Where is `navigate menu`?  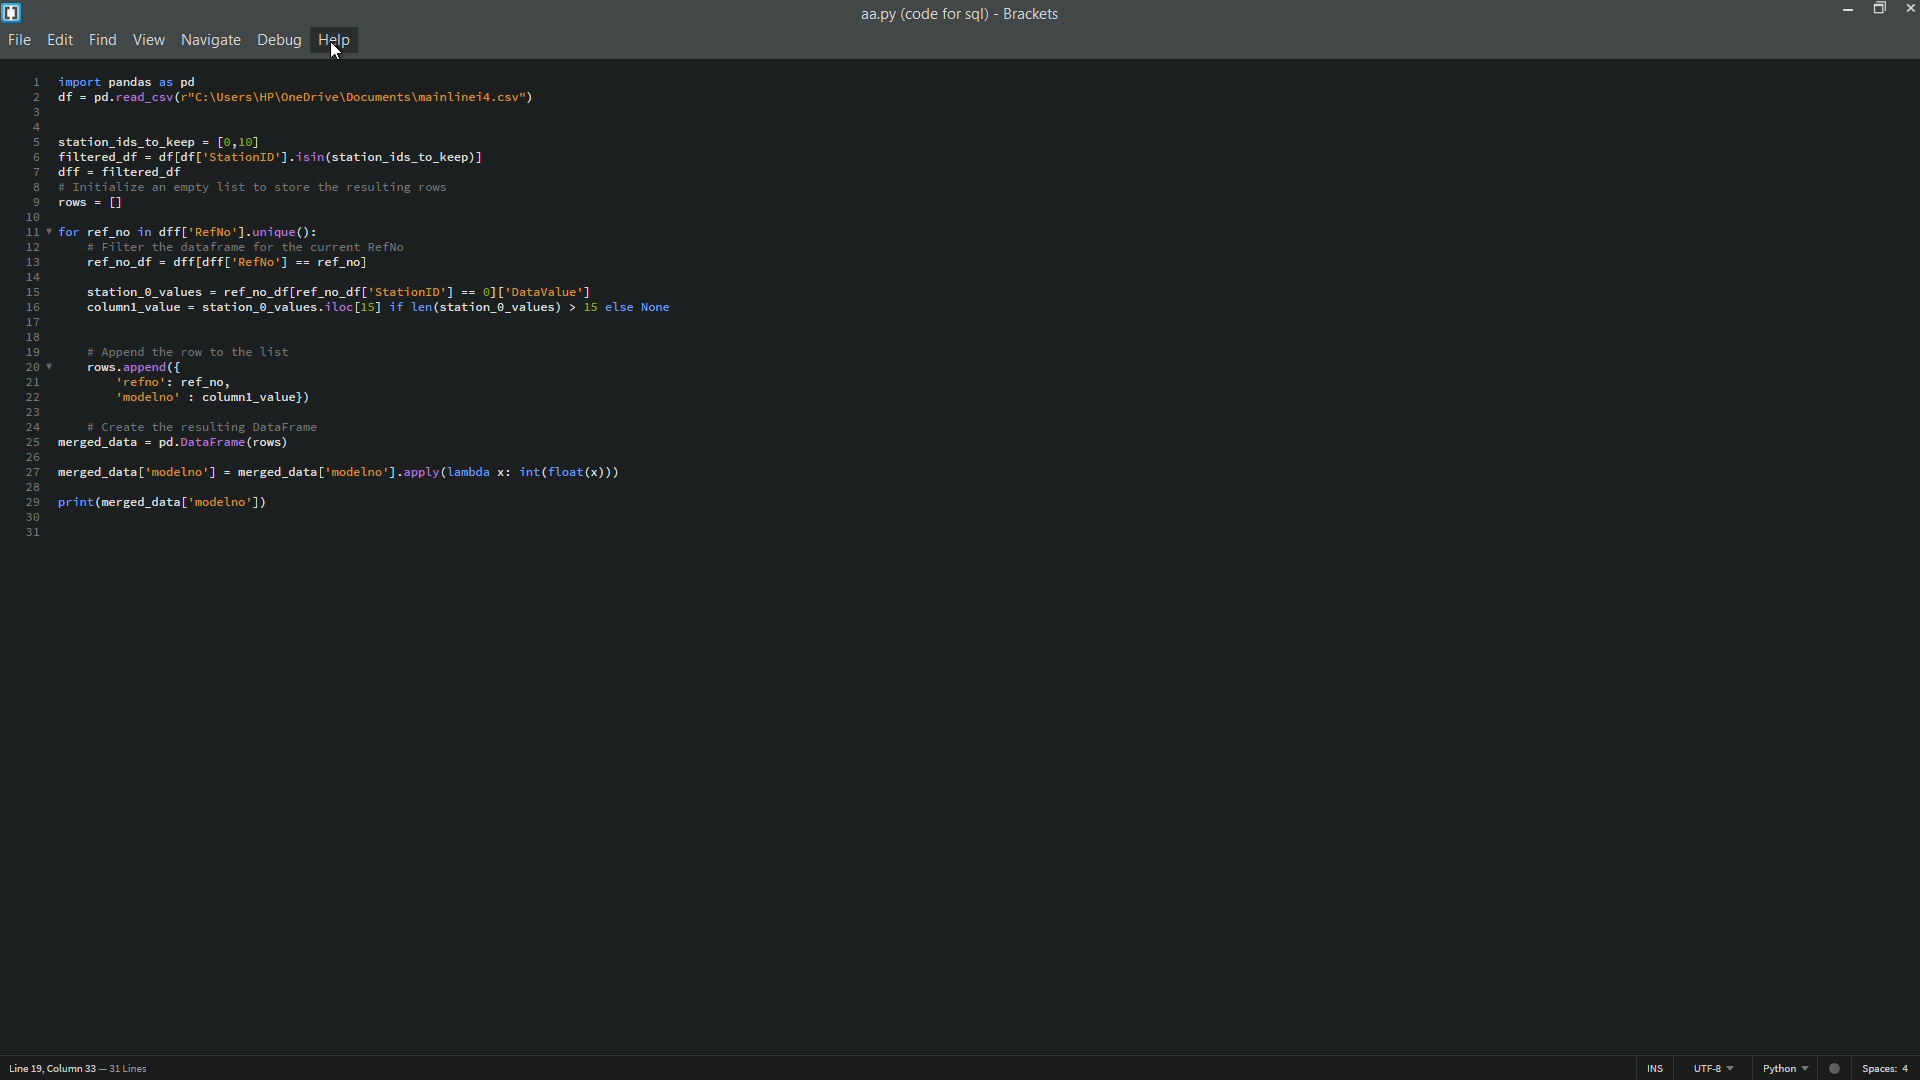 navigate menu is located at coordinates (210, 39).